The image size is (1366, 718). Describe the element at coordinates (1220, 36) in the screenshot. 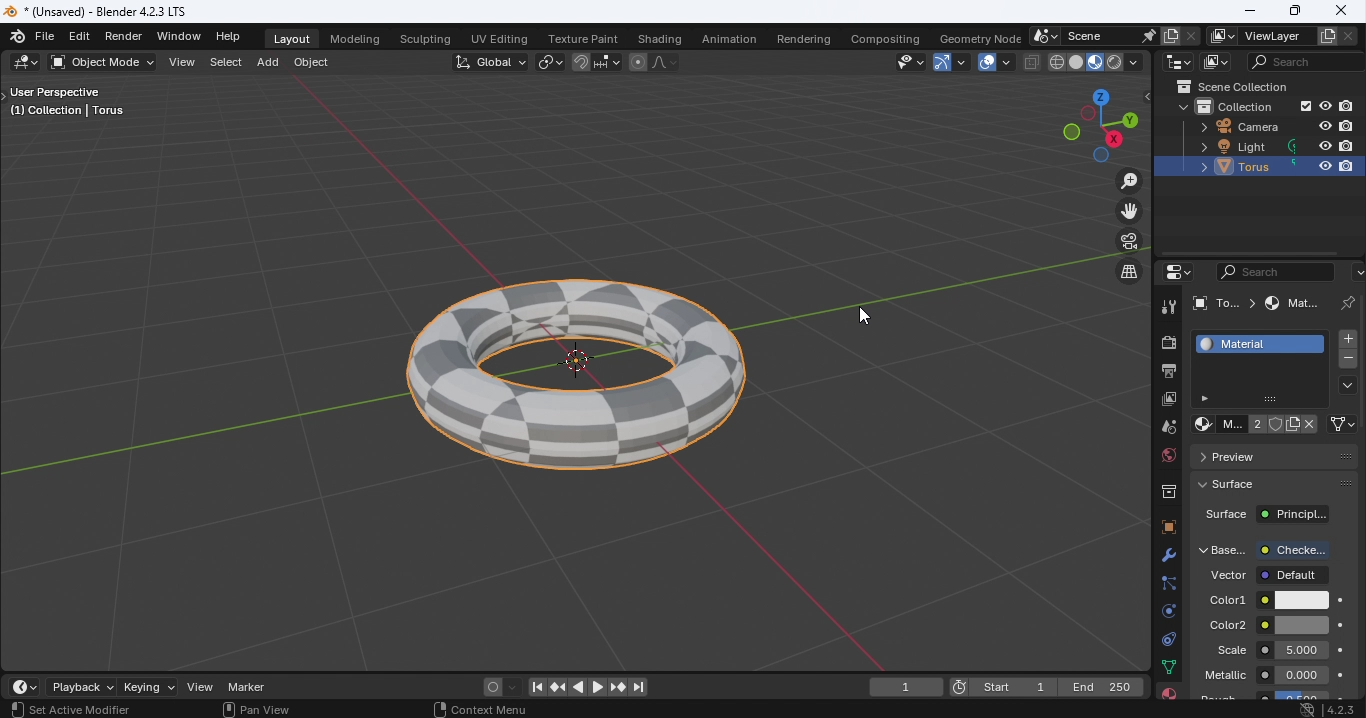

I see `The active workspace view layer showing in the window` at that location.